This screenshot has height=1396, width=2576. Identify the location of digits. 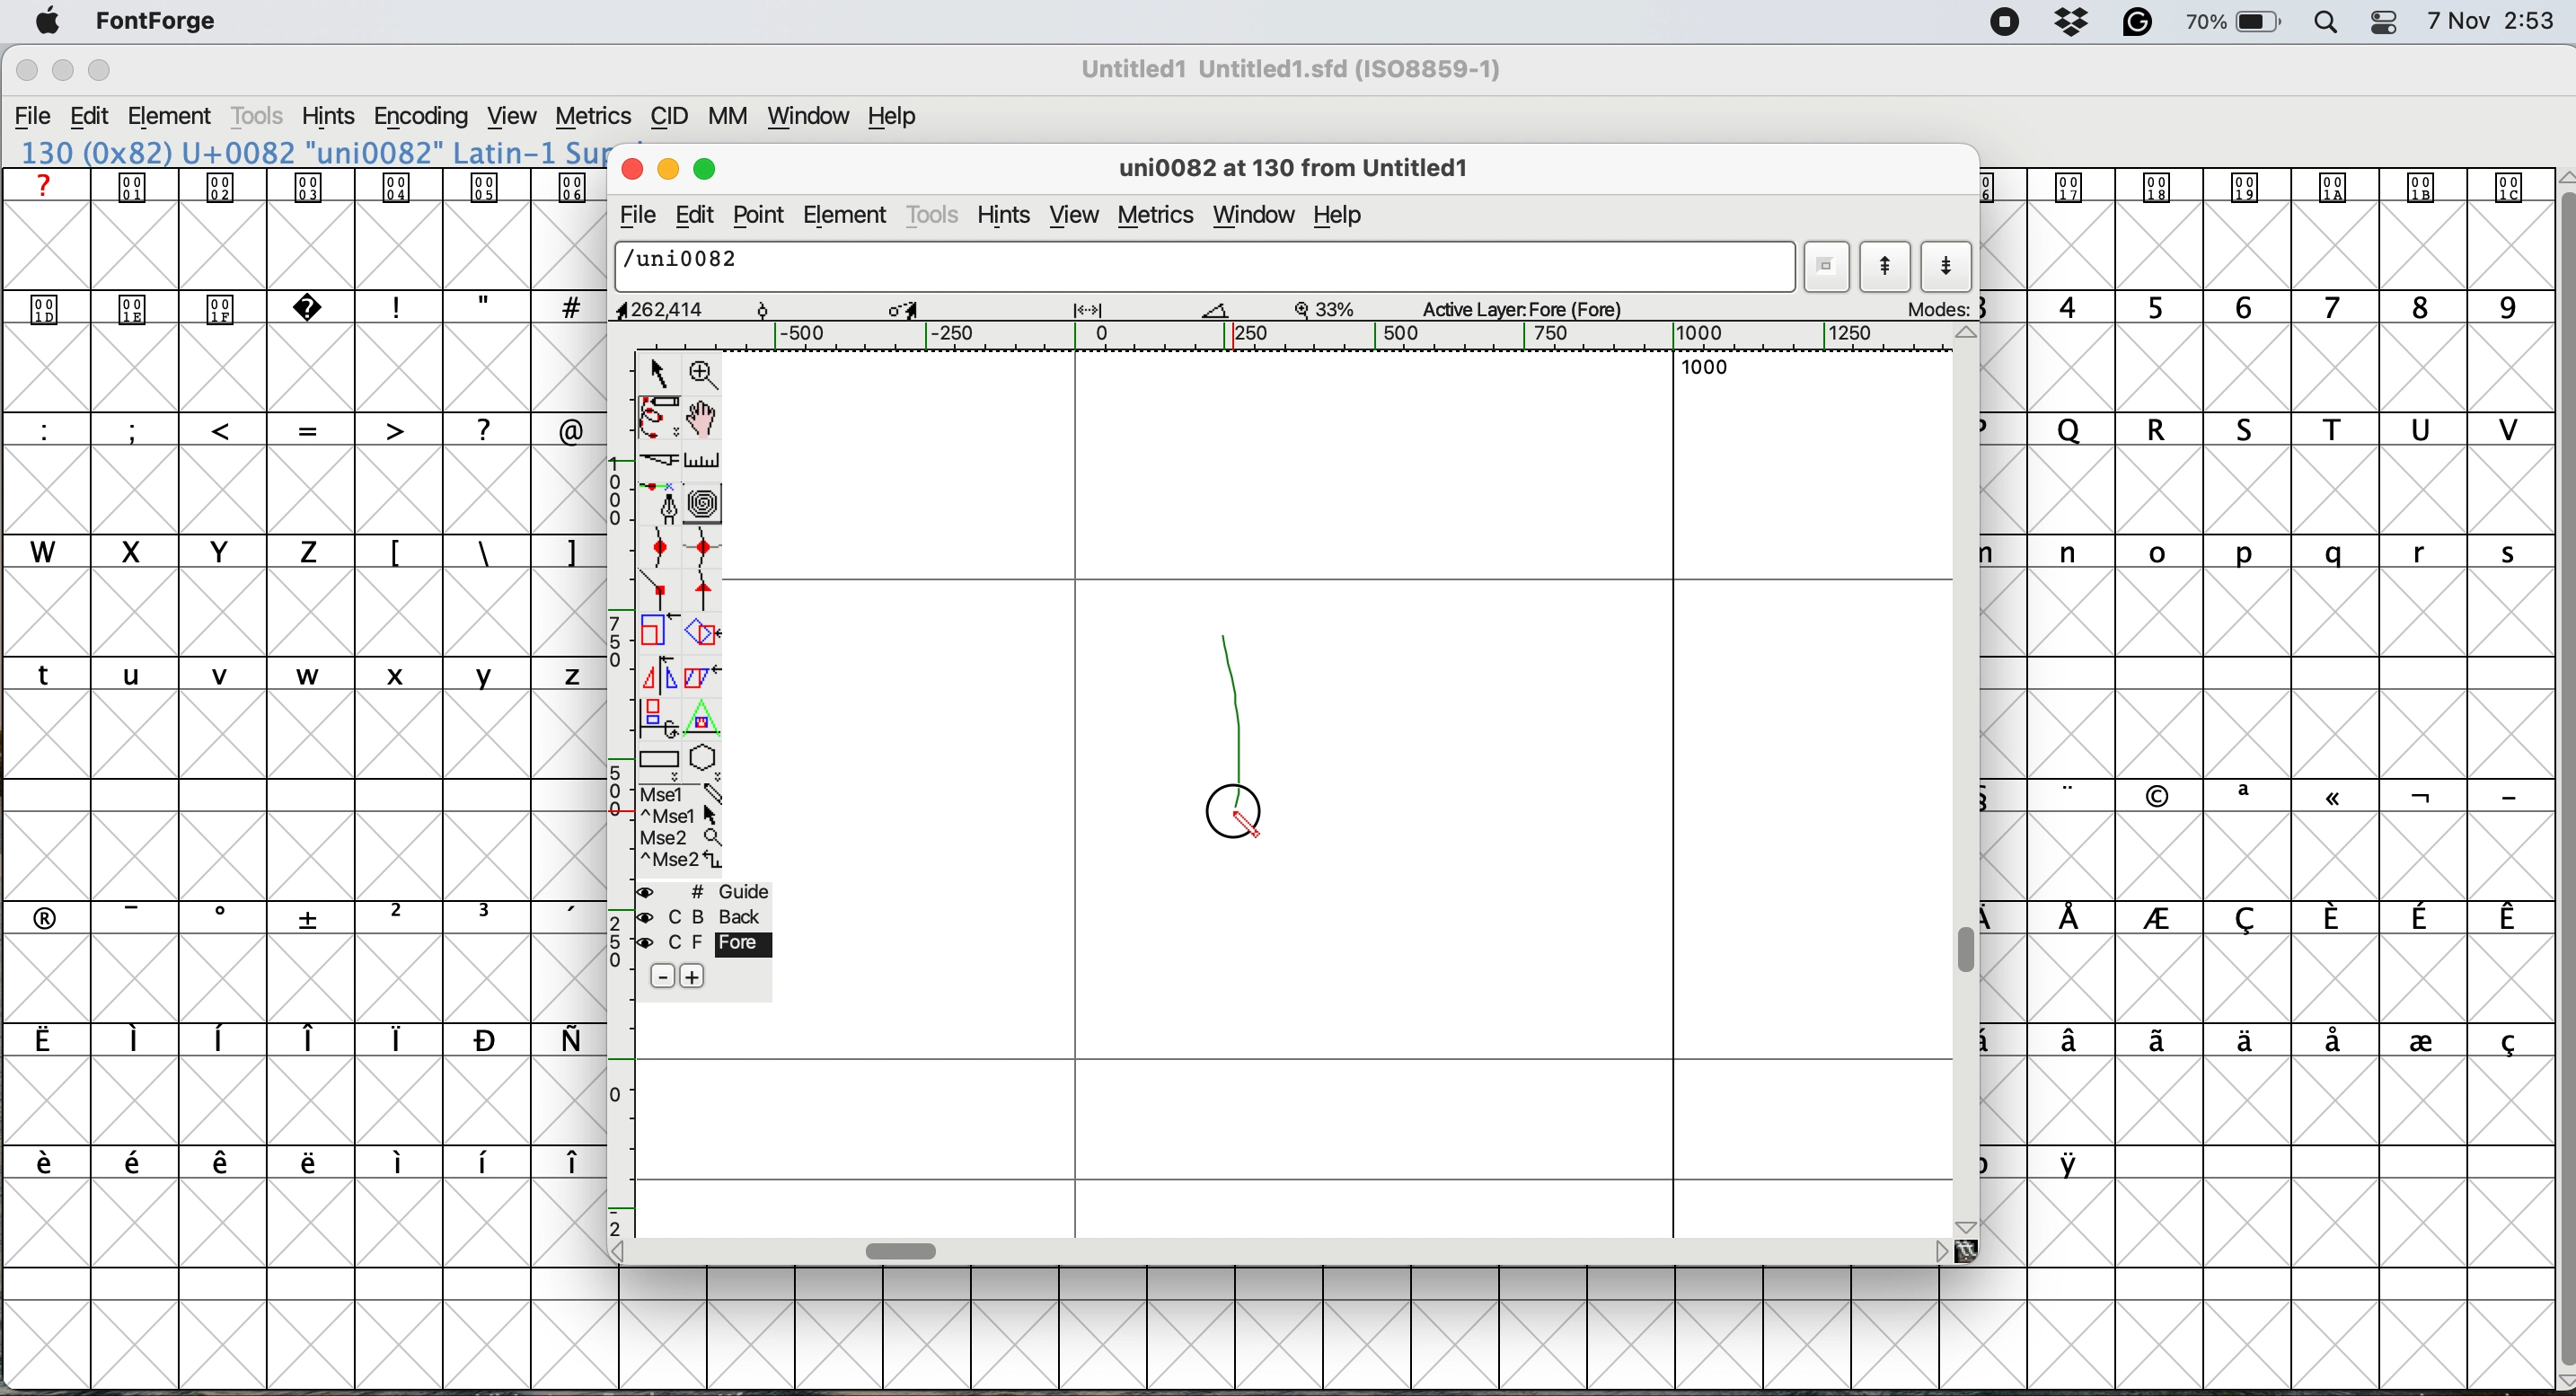
(2260, 309).